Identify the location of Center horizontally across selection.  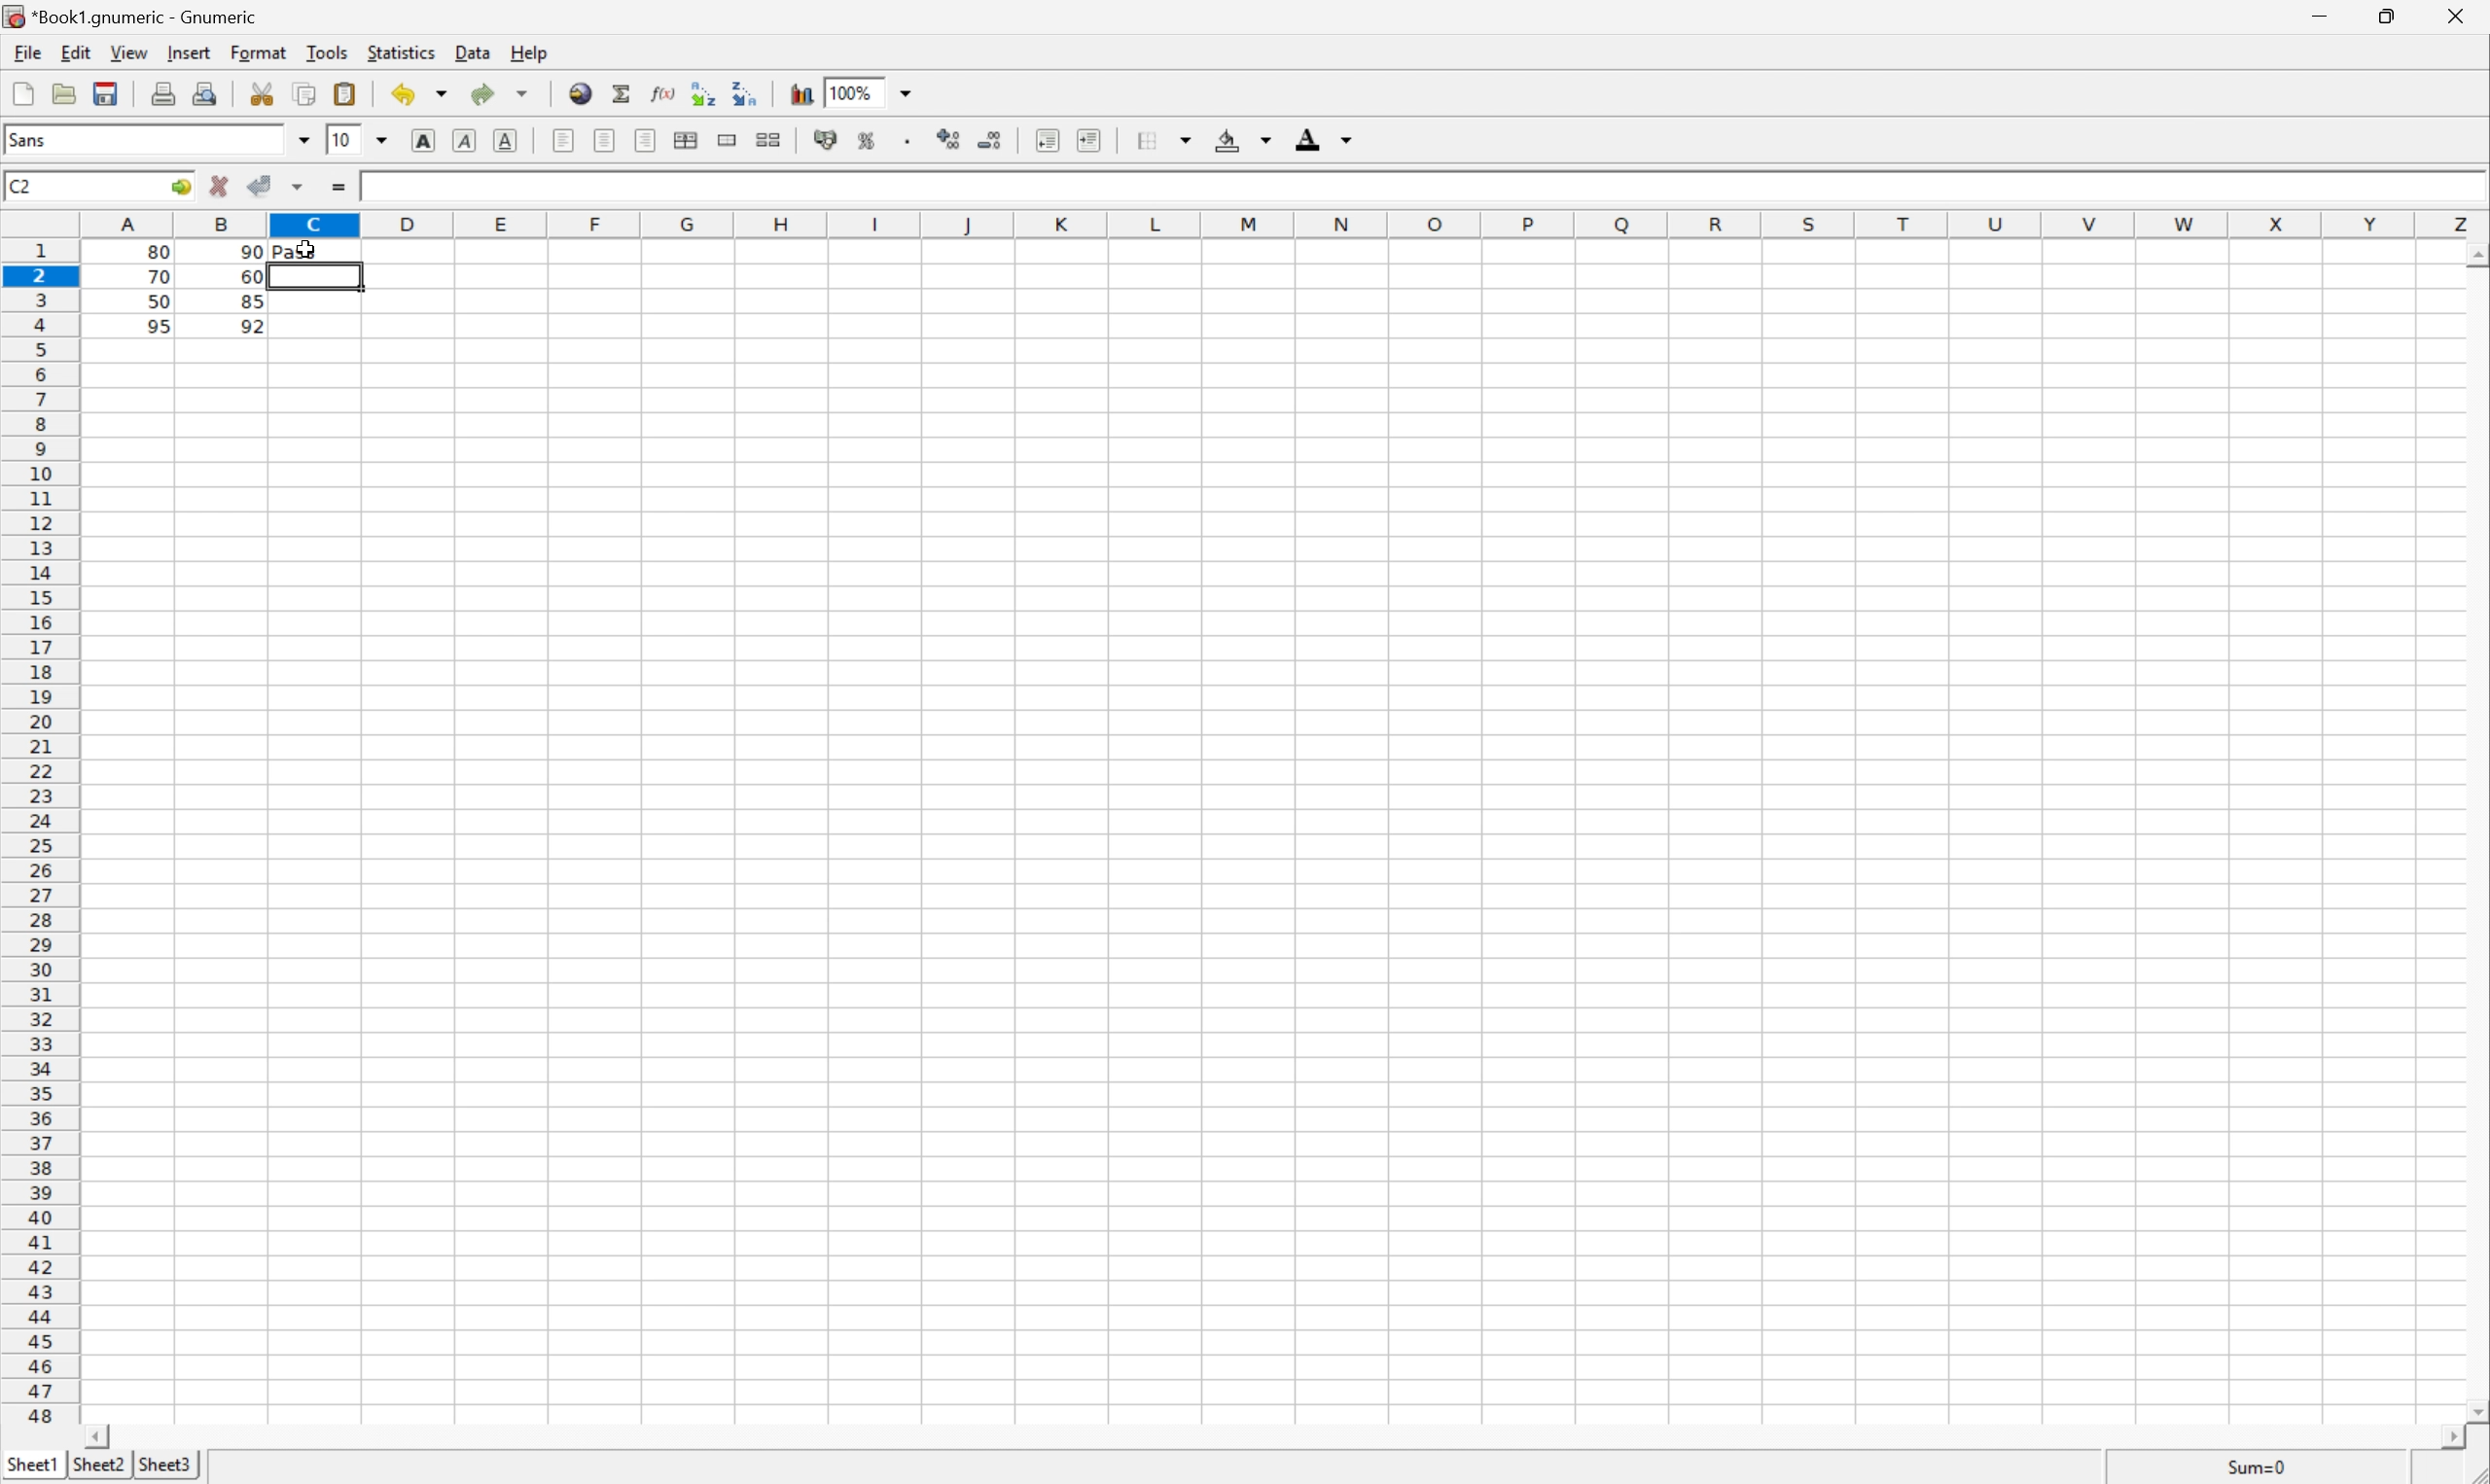
(690, 137).